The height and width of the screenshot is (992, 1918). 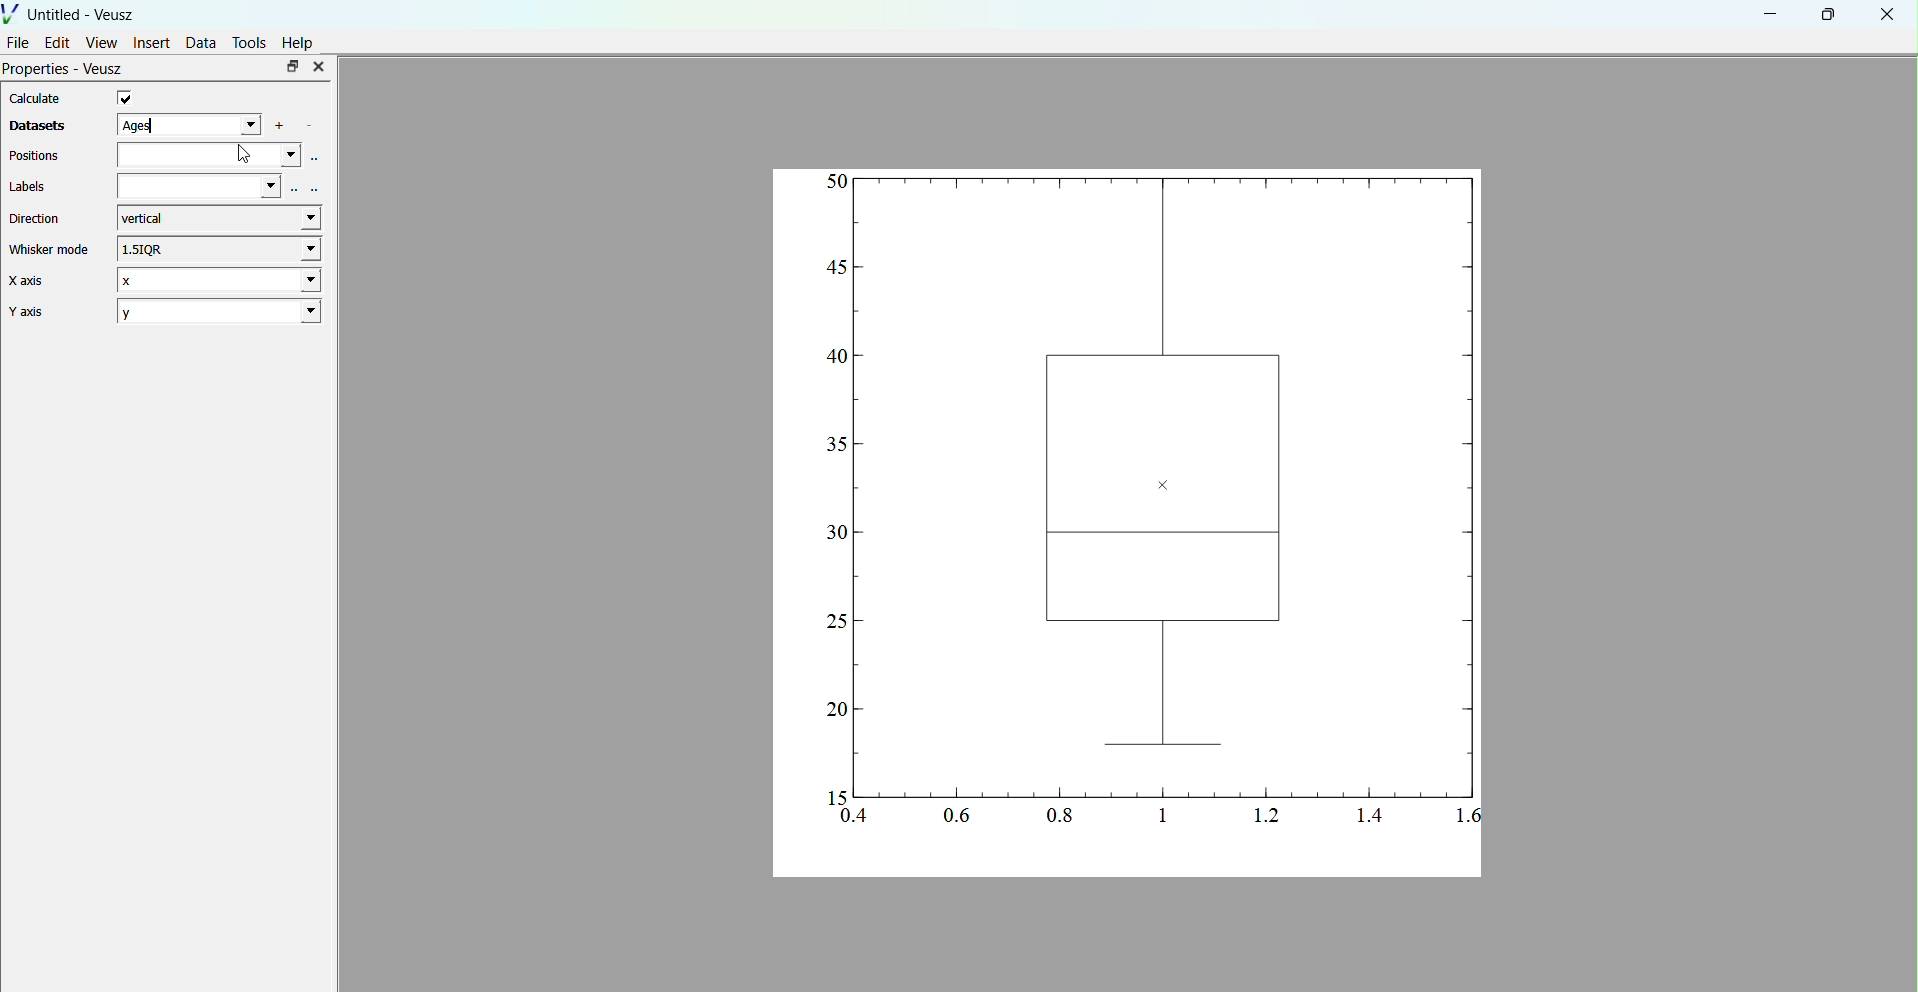 I want to click on labels field, so click(x=216, y=187).